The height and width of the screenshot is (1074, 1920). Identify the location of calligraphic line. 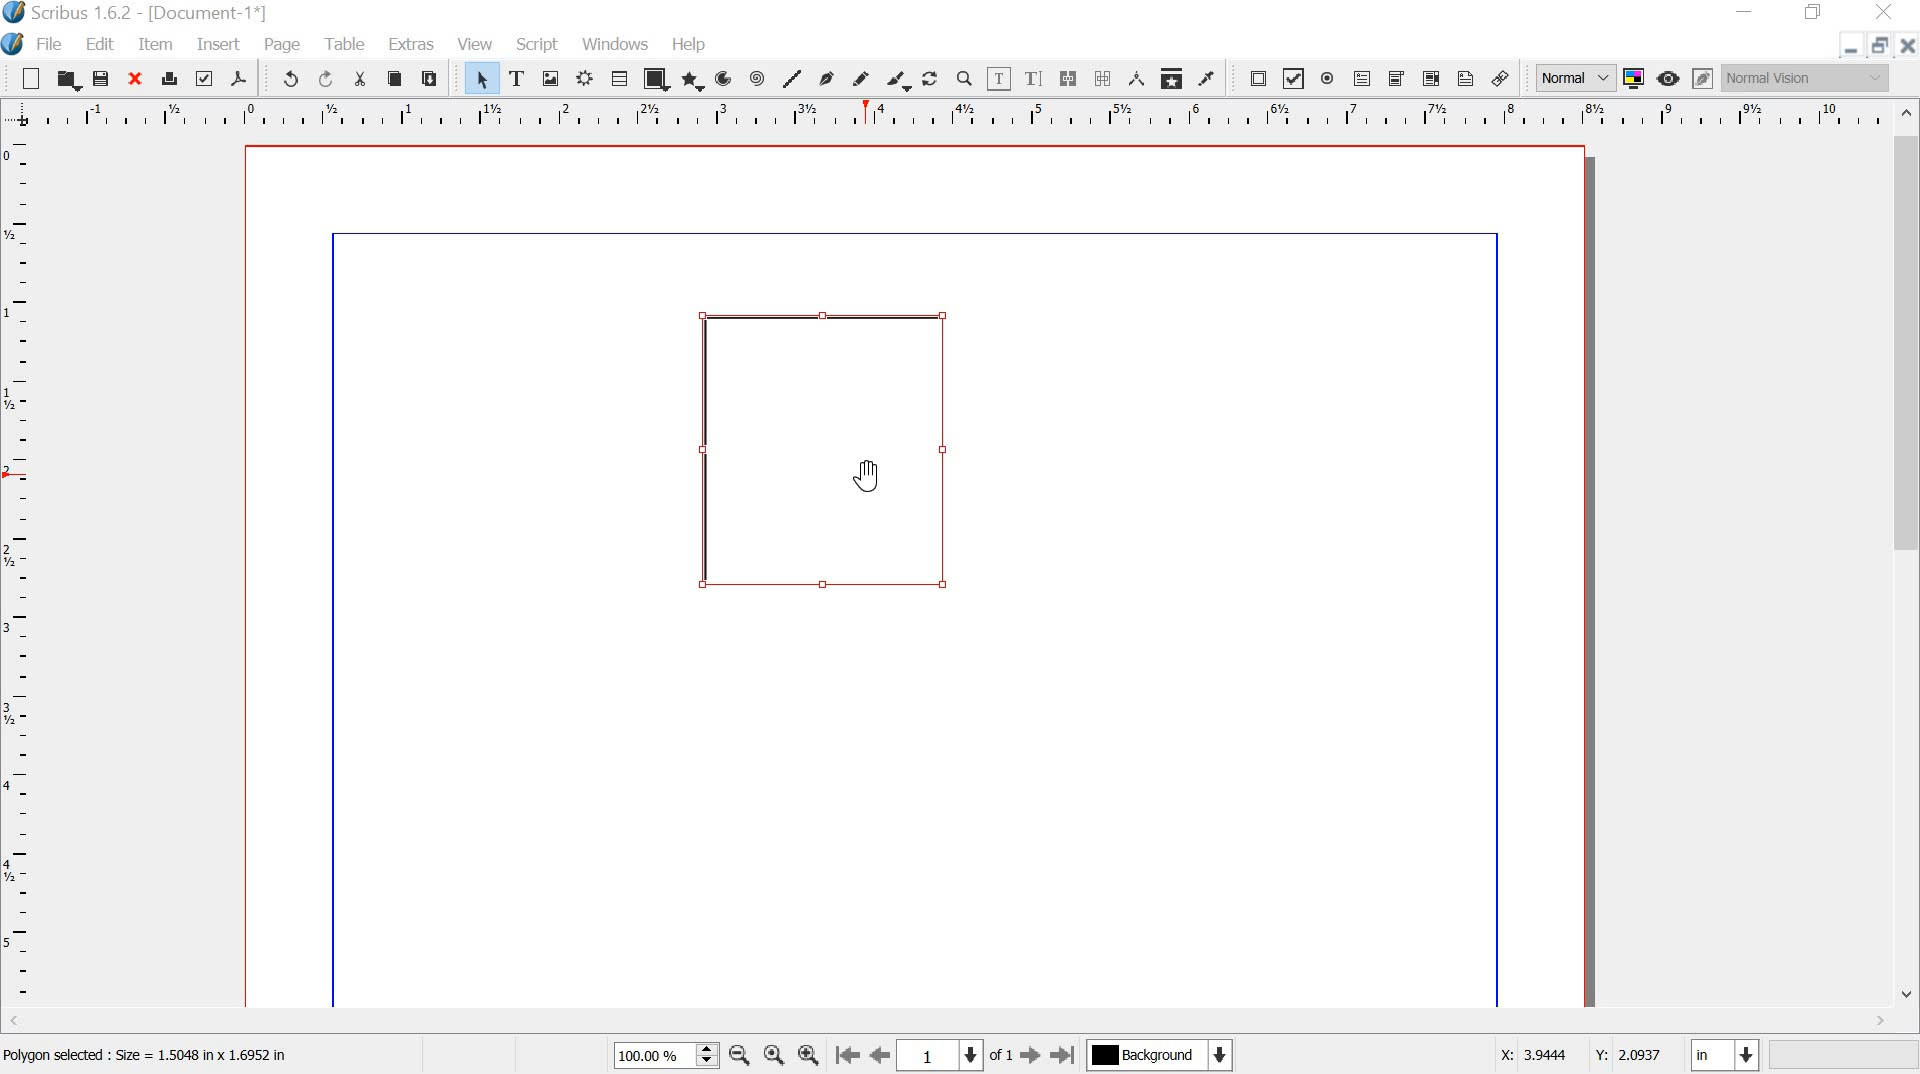
(899, 82).